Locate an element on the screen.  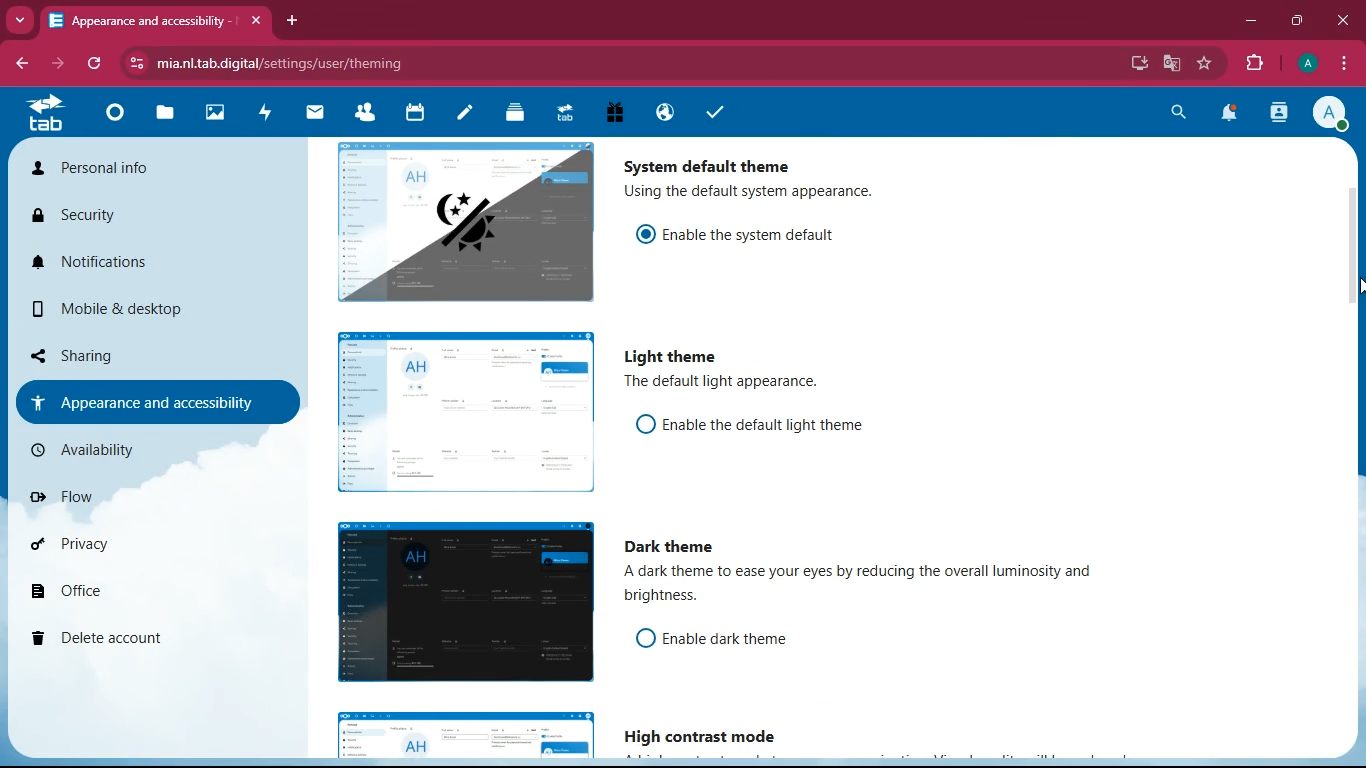
activity is located at coordinates (266, 112).